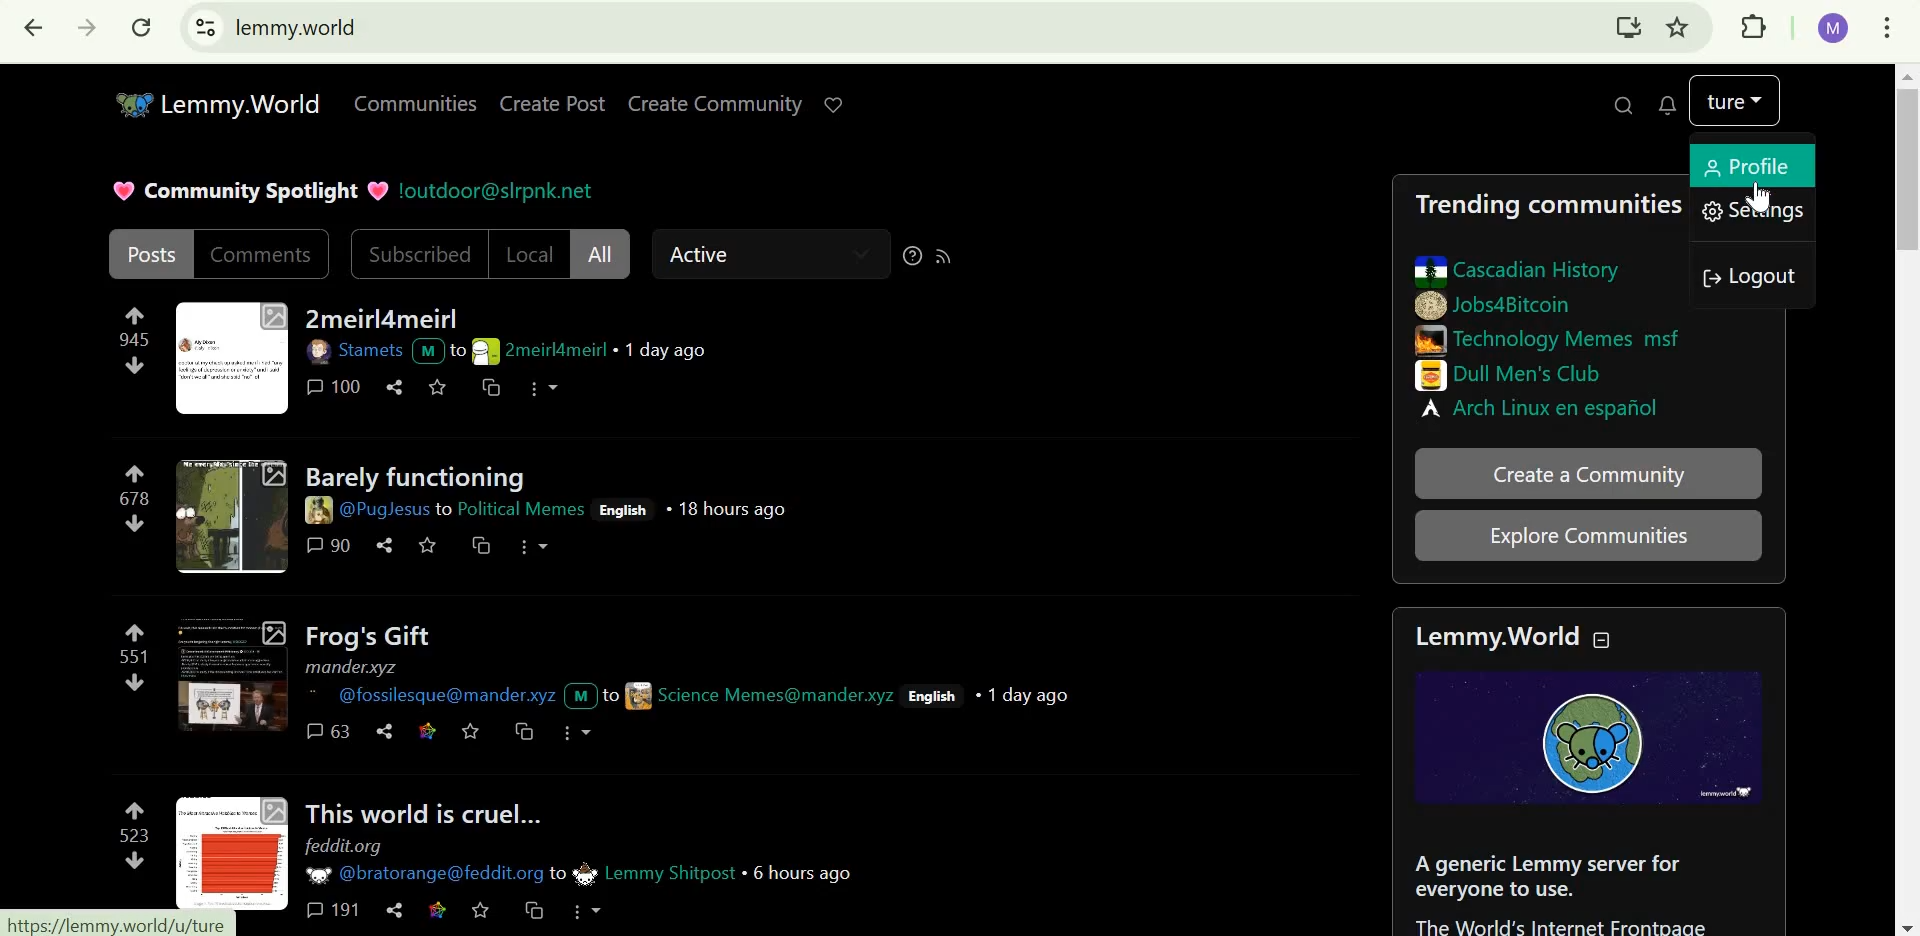  What do you see at coordinates (666, 351) in the screenshot?
I see `1 day ago` at bounding box center [666, 351].